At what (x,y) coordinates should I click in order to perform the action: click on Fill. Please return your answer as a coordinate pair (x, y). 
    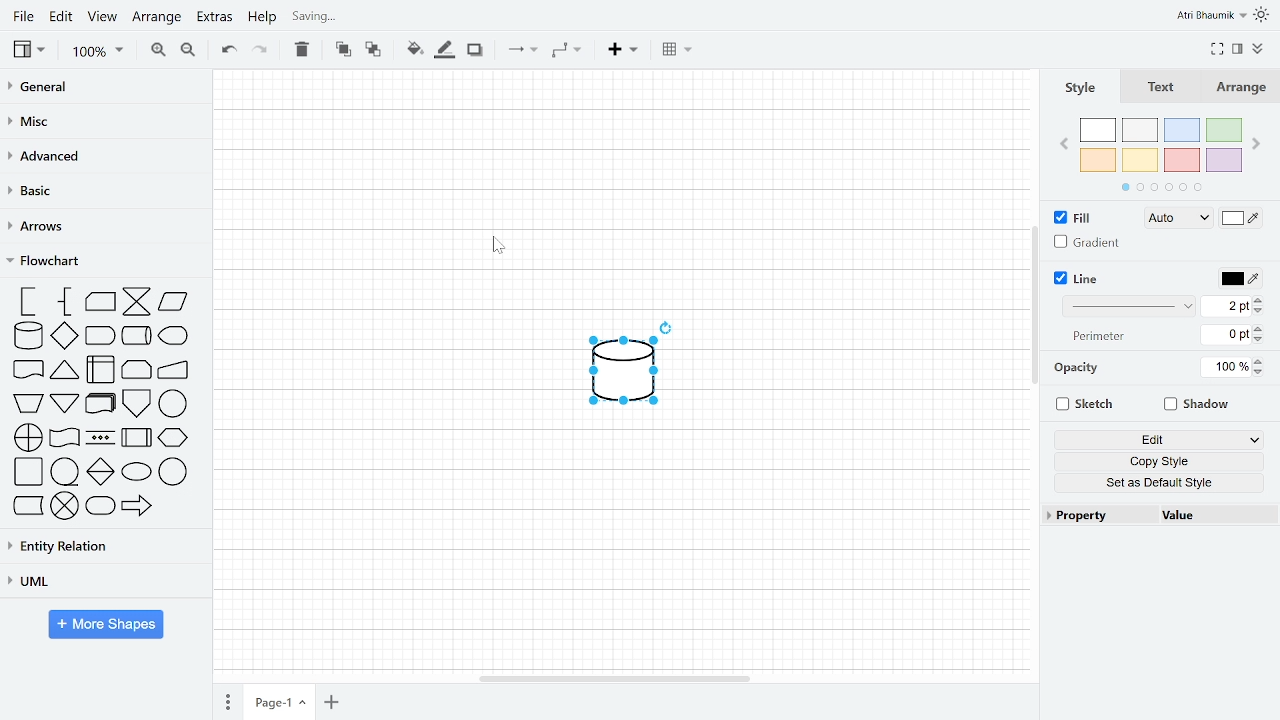
    Looking at the image, I should click on (1074, 217).